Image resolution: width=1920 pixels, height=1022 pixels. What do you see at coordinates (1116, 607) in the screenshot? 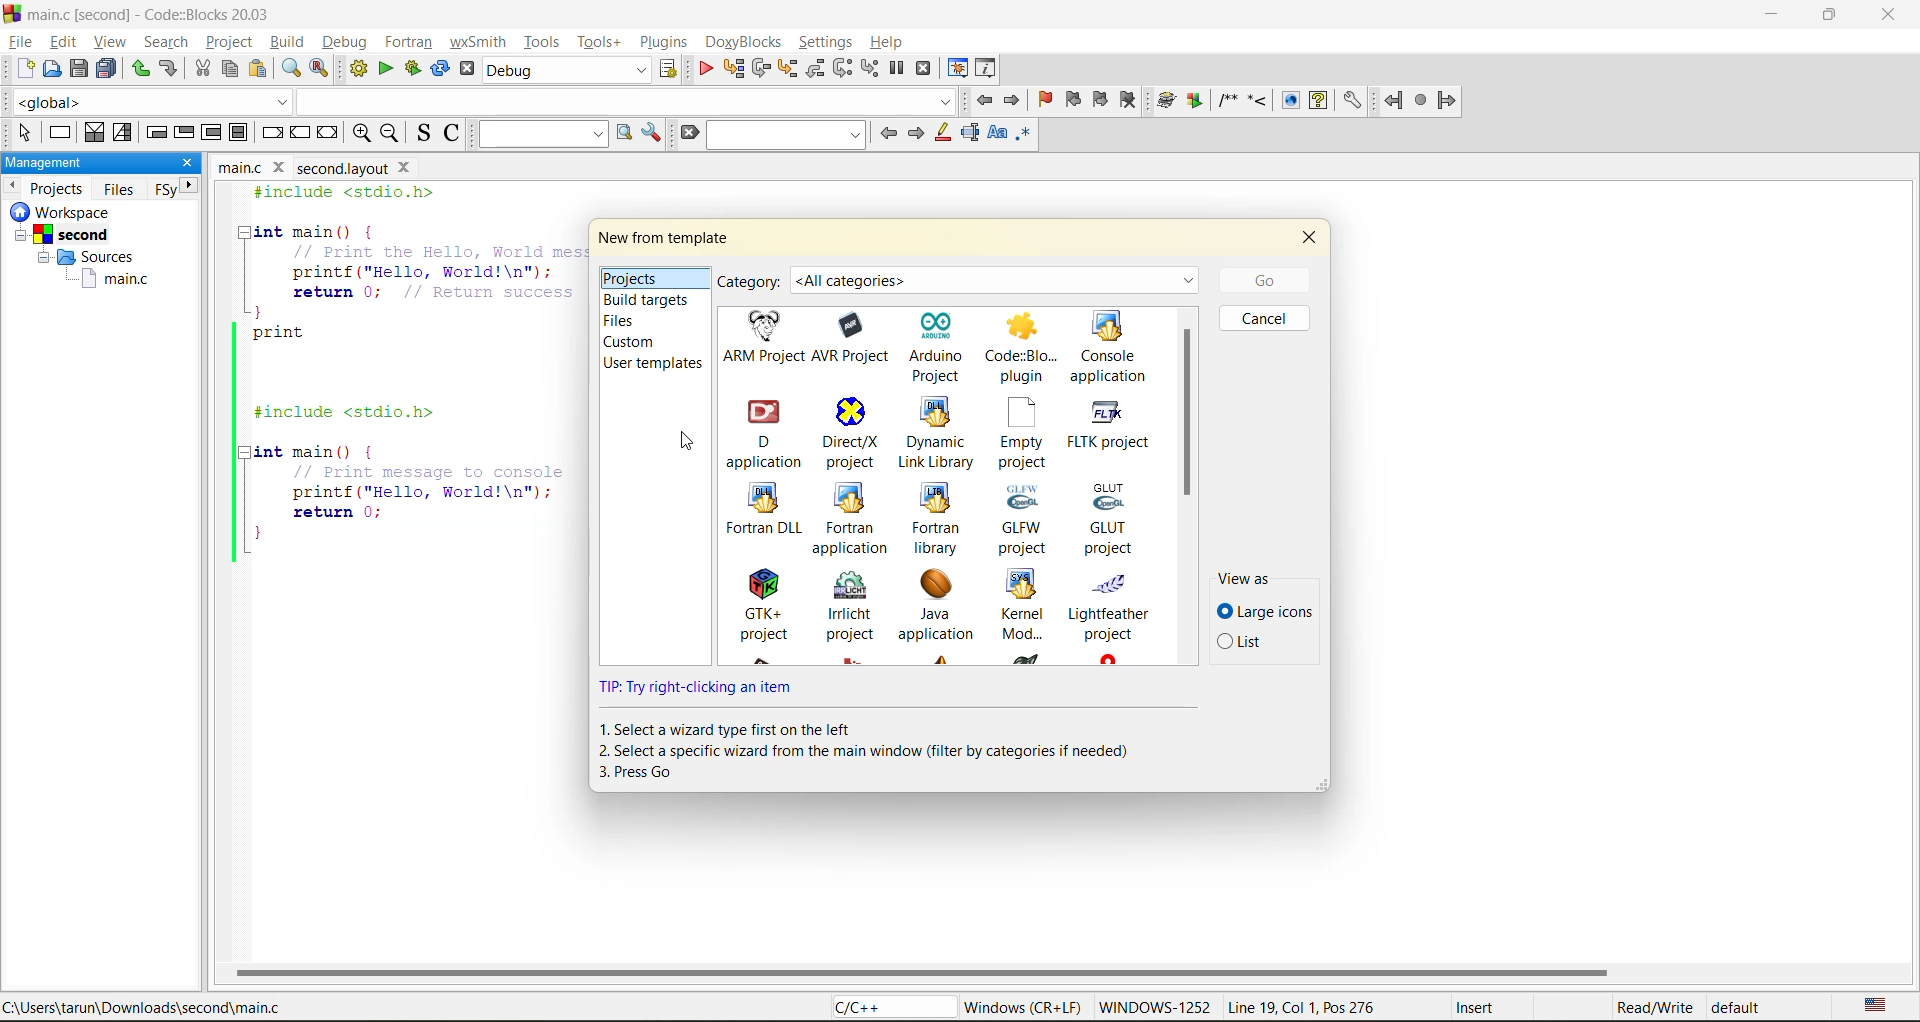
I see `lightfeather project` at bounding box center [1116, 607].